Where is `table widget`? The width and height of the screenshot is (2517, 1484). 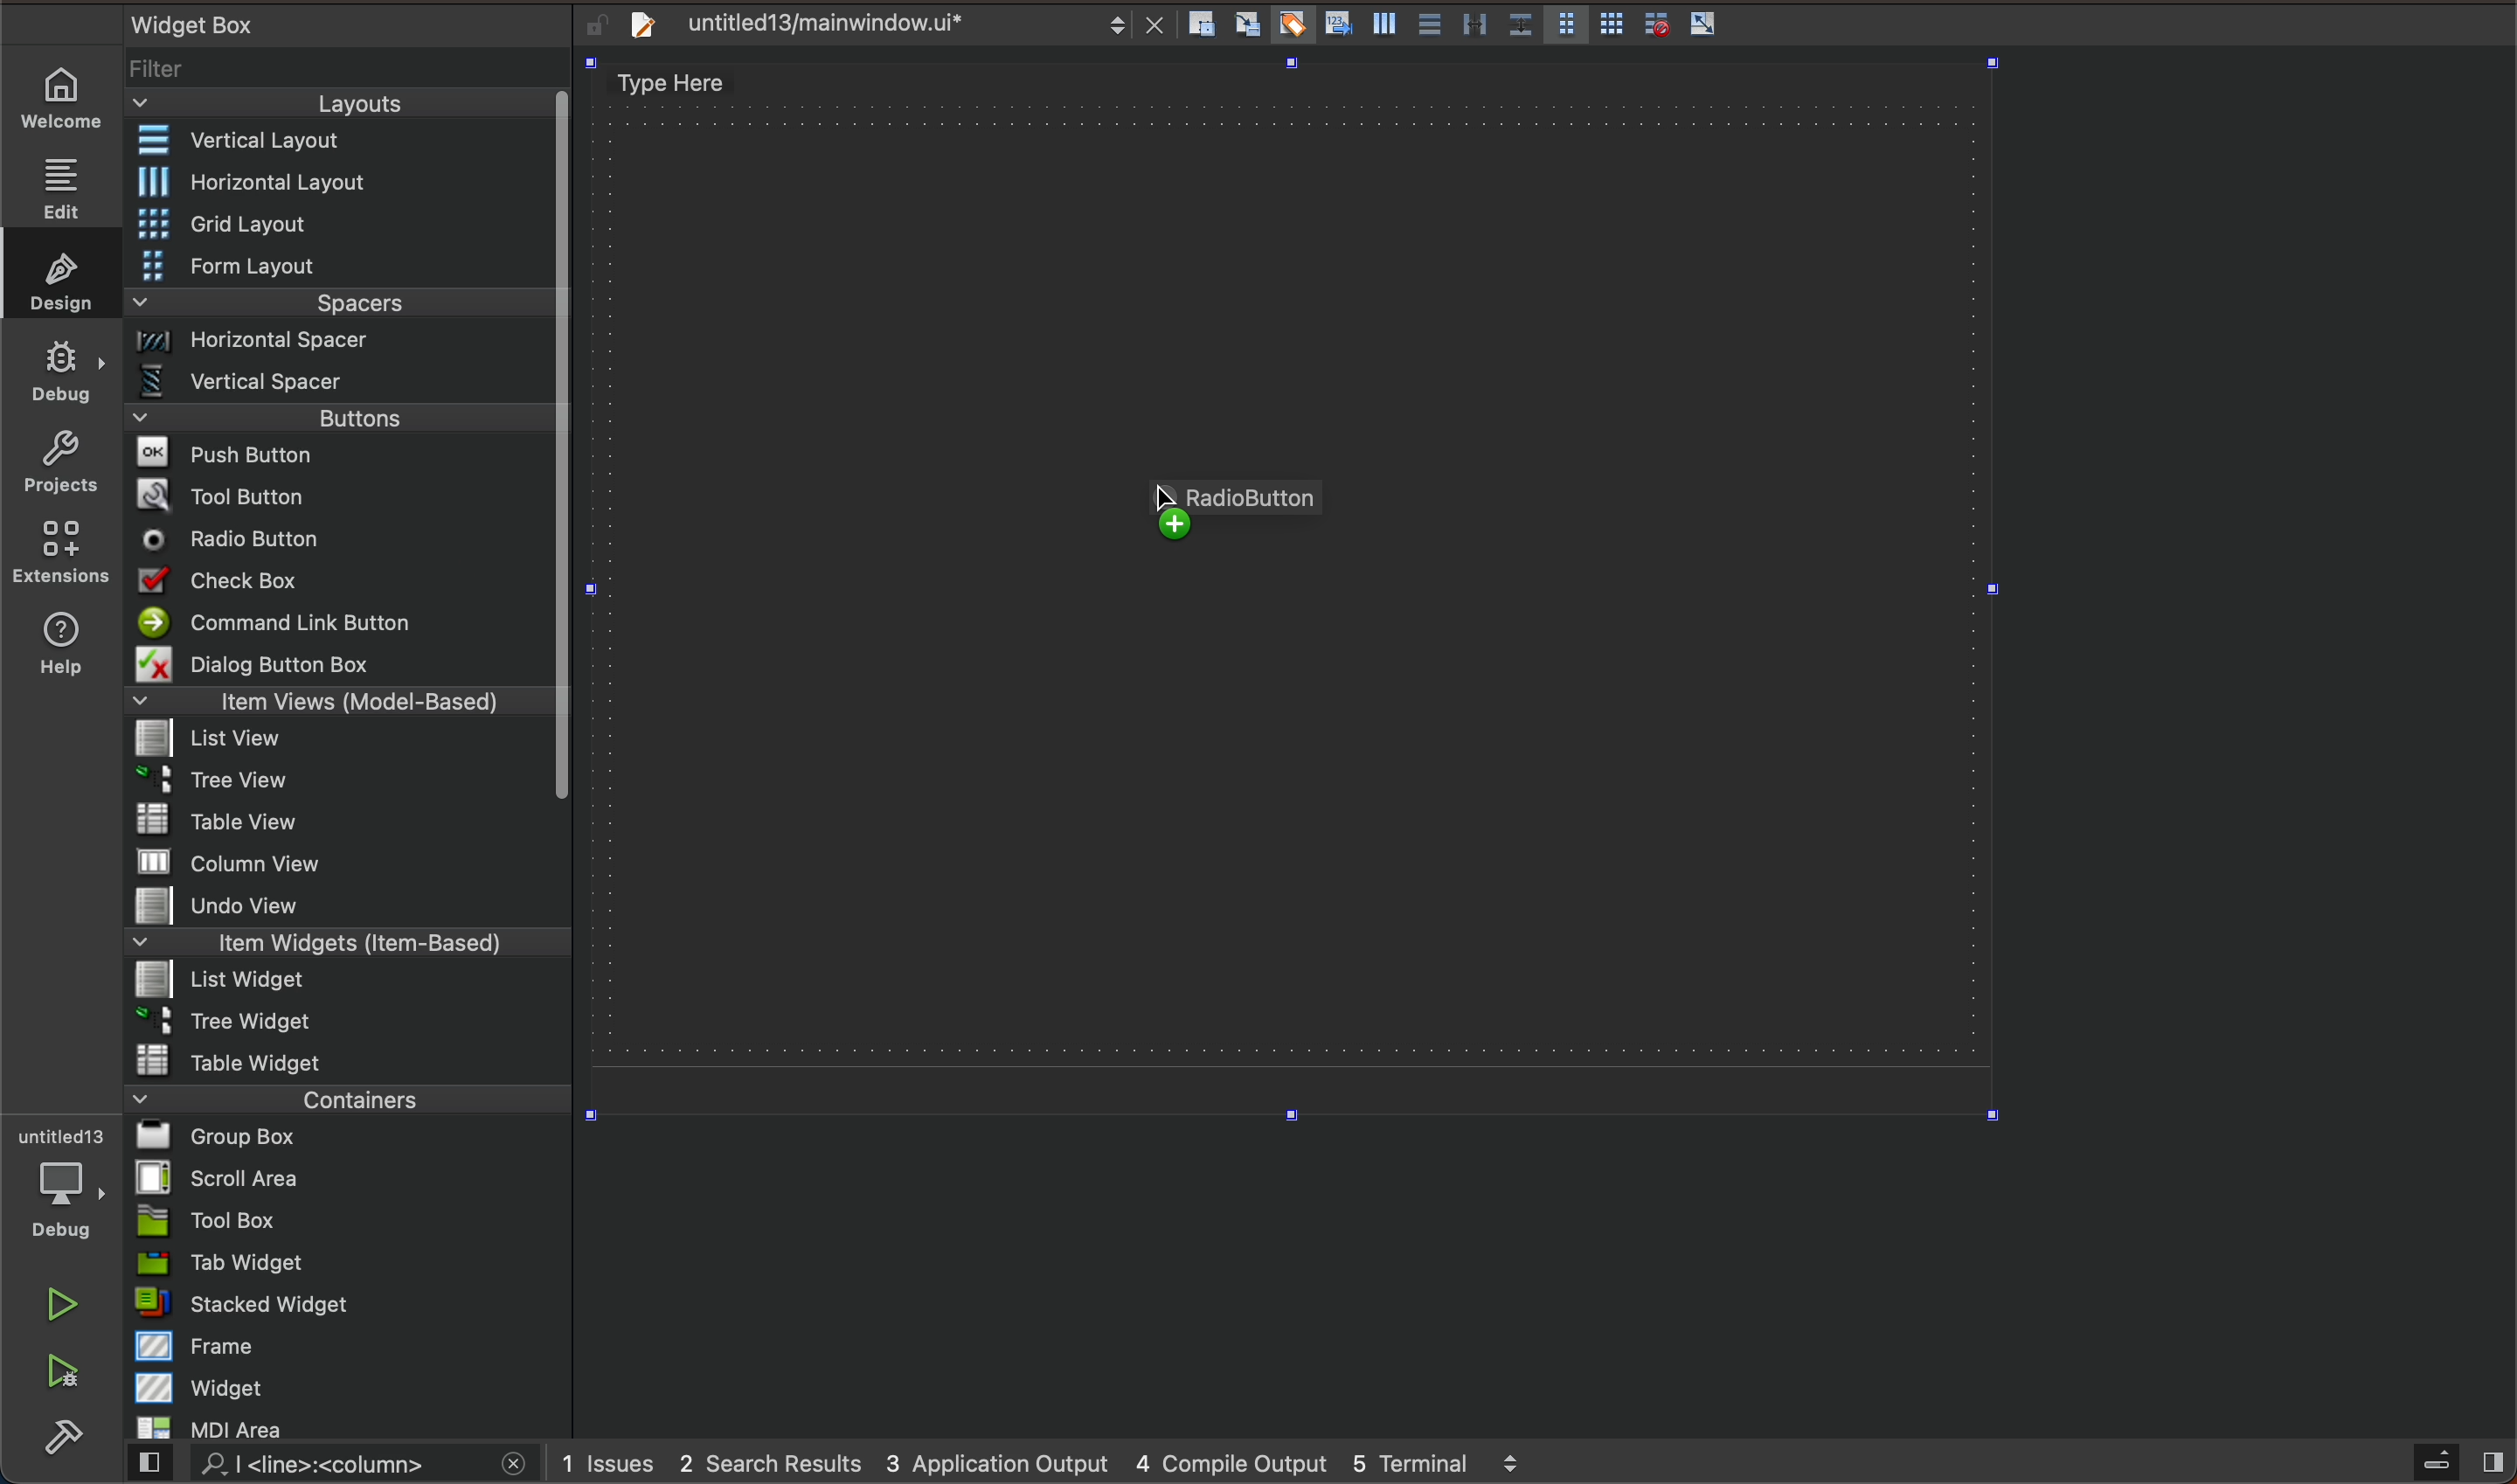 table widget is located at coordinates (349, 1060).